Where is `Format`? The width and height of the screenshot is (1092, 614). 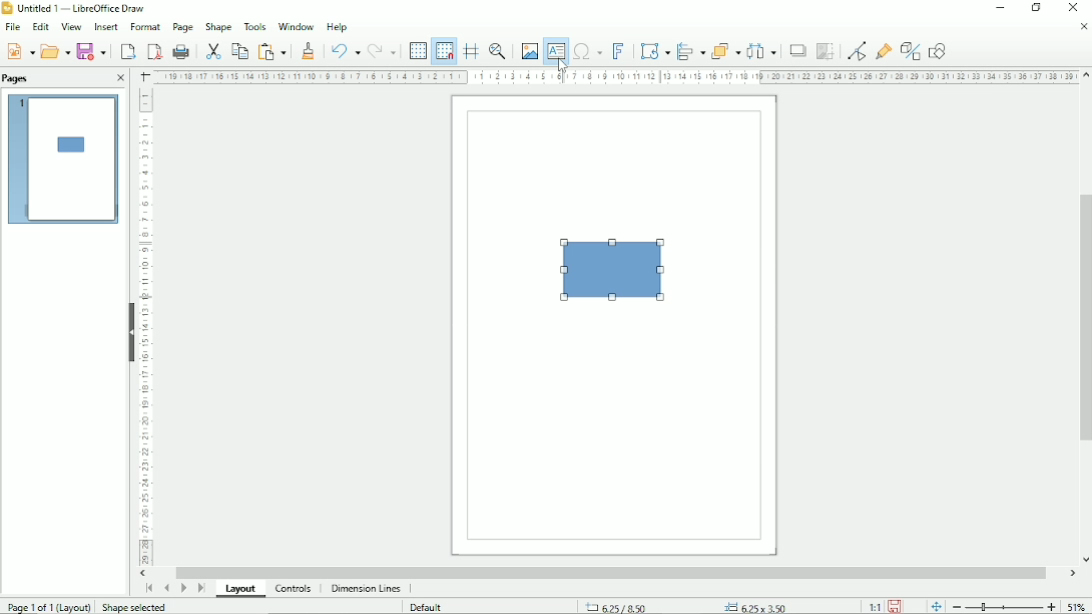 Format is located at coordinates (145, 26).